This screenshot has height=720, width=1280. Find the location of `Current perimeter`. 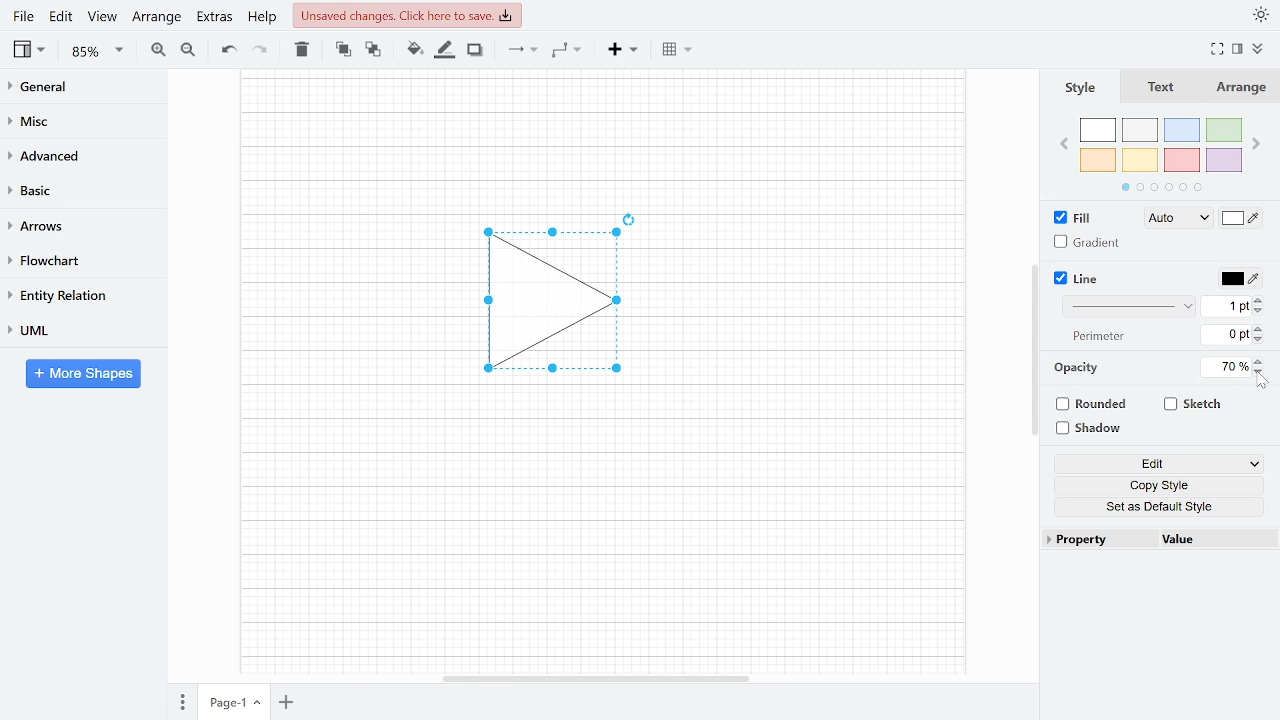

Current perimeter is located at coordinates (1226, 337).